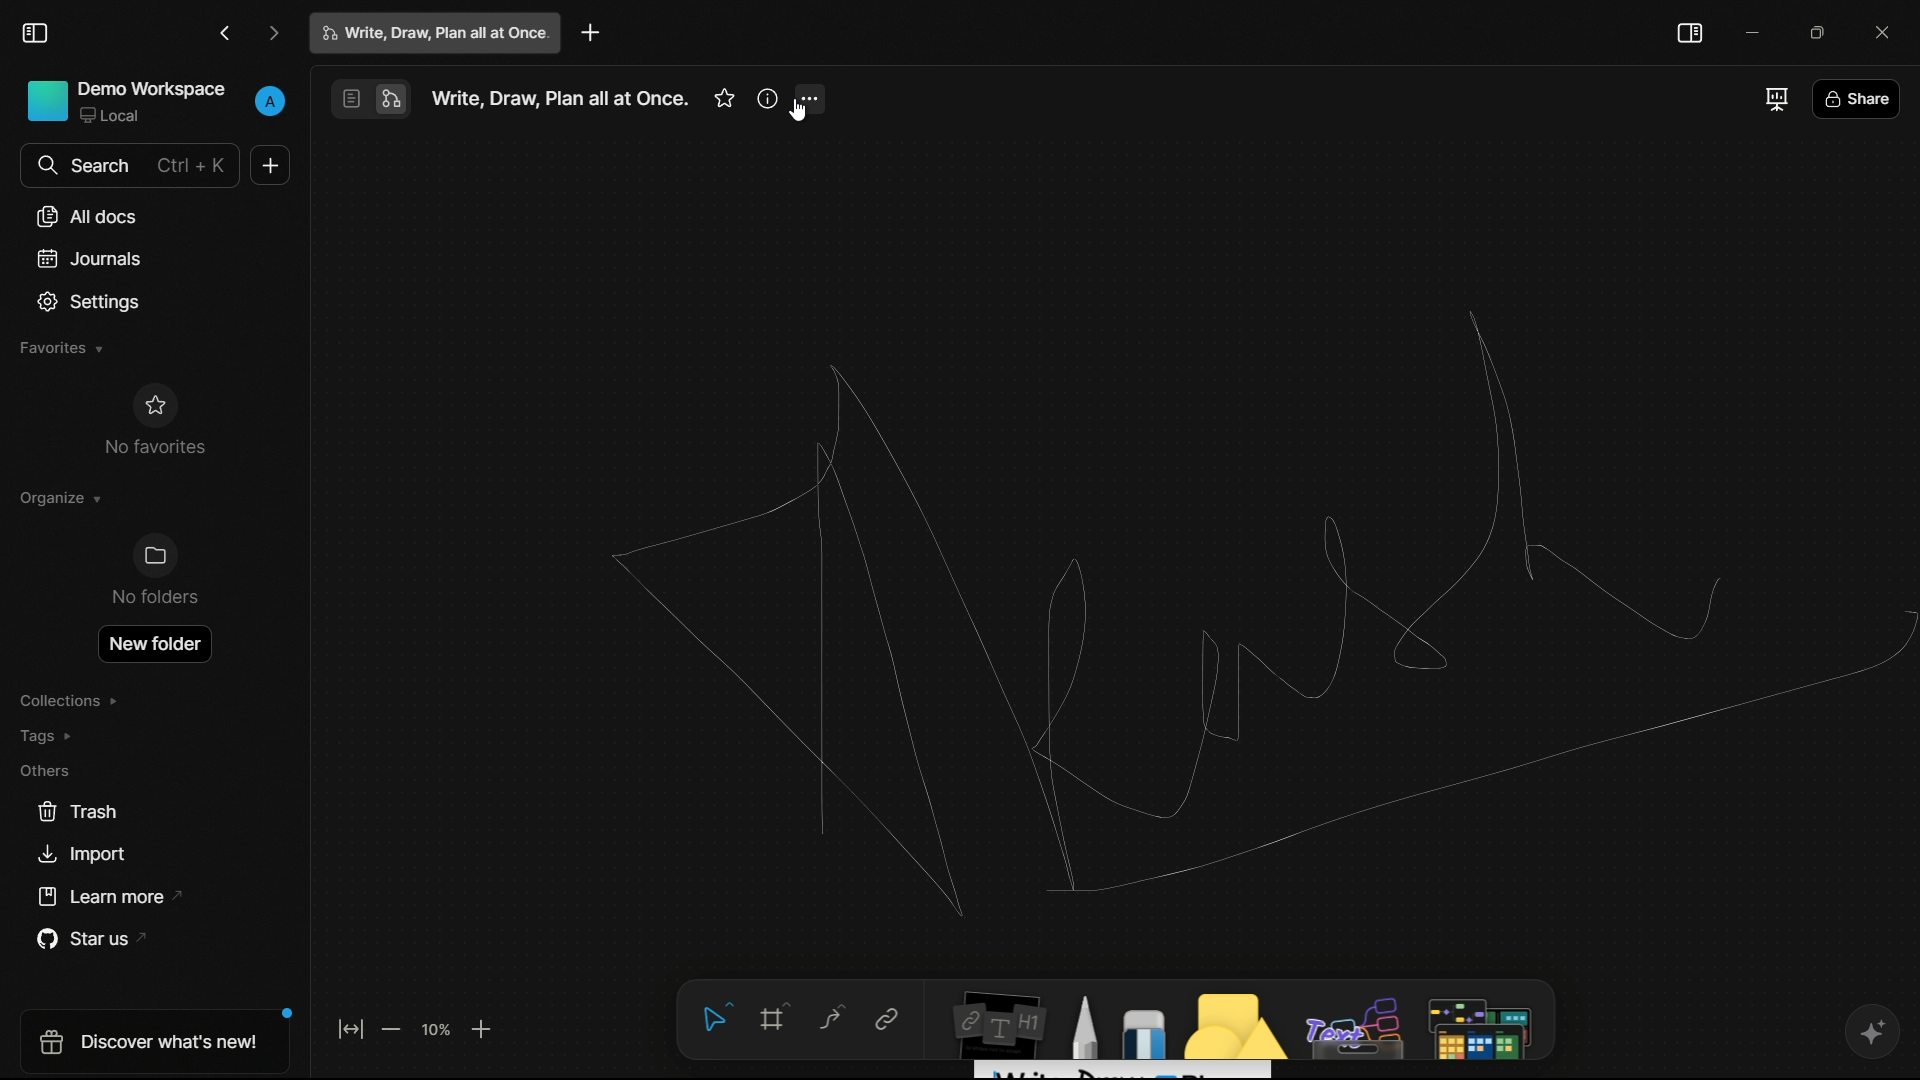 Image resolution: width=1920 pixels, height=1080 pixels. I want to click on journals, so click(87, 260).